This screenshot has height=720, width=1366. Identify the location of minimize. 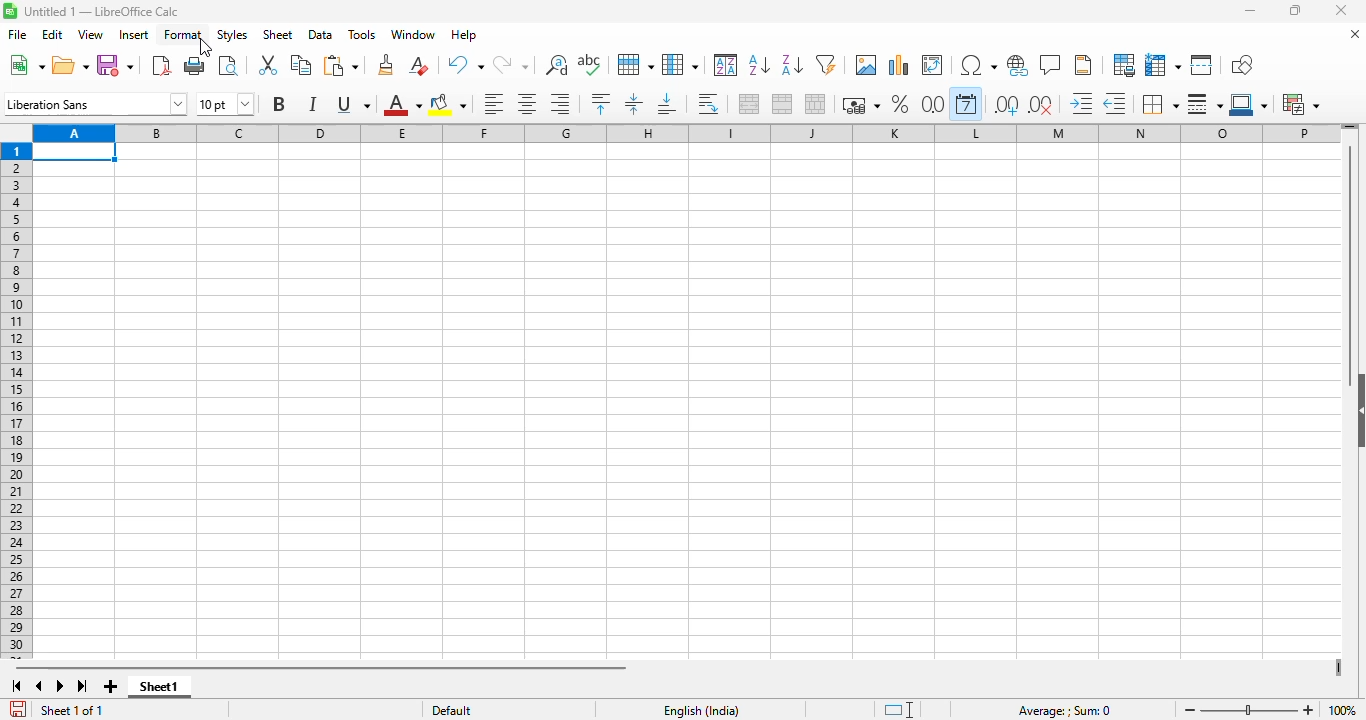
(1250, 10).